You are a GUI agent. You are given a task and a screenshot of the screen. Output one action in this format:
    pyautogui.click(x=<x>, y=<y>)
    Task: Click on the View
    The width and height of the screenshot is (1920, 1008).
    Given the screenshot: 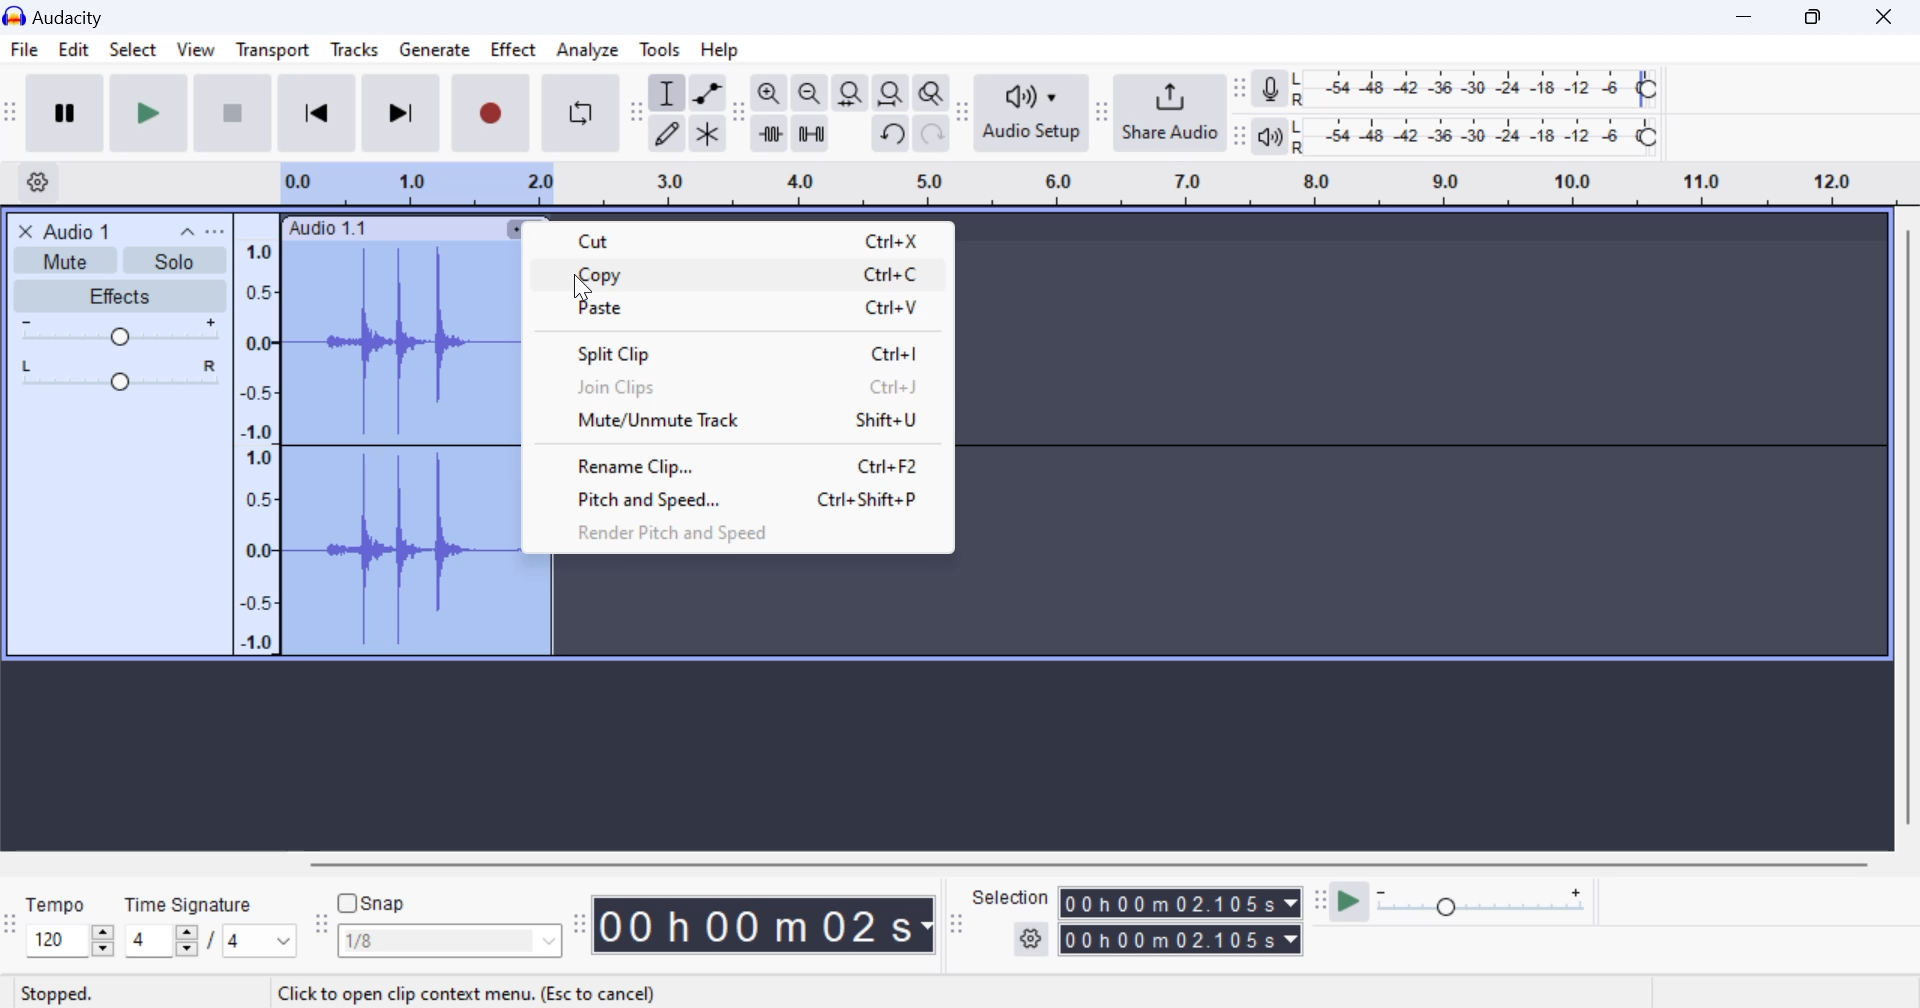 What is the action you would take?
    pyautogui.click(x=194, y=54)
    